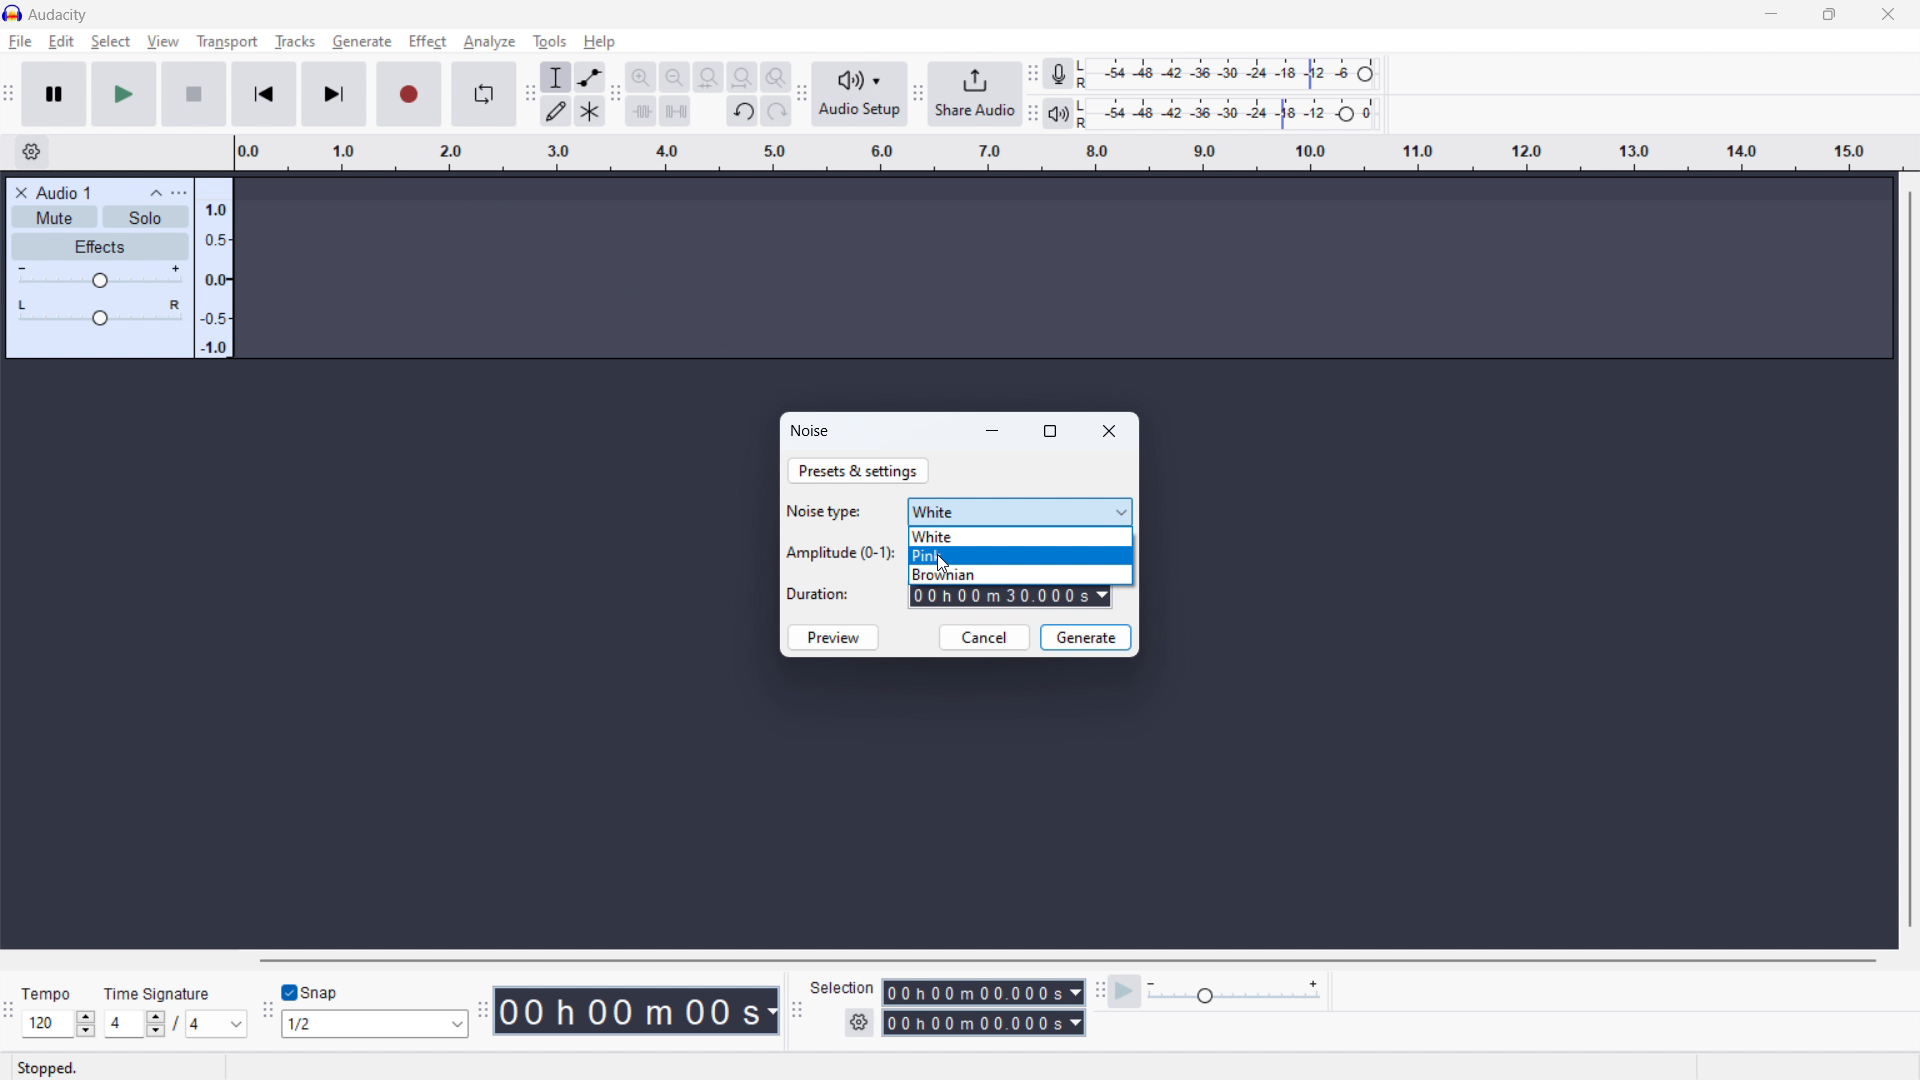 Image resolution: width=1920 pixels, height=1080 pixels. I want to click on toggle snap, so click(313, 992).